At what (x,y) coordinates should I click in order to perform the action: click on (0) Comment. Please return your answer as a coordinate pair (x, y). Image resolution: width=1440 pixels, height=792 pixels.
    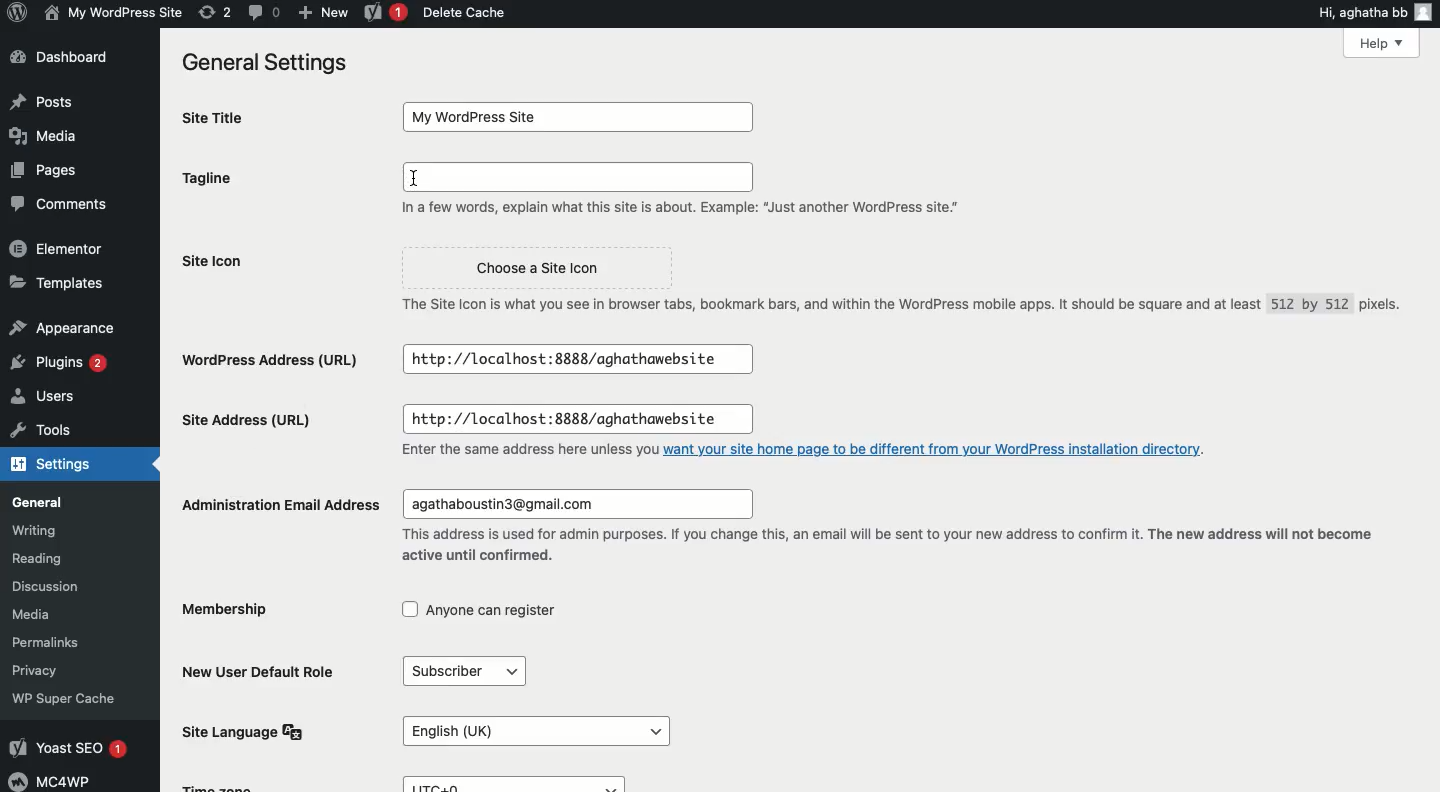
    Looking at the image, I should click on (263, 12).